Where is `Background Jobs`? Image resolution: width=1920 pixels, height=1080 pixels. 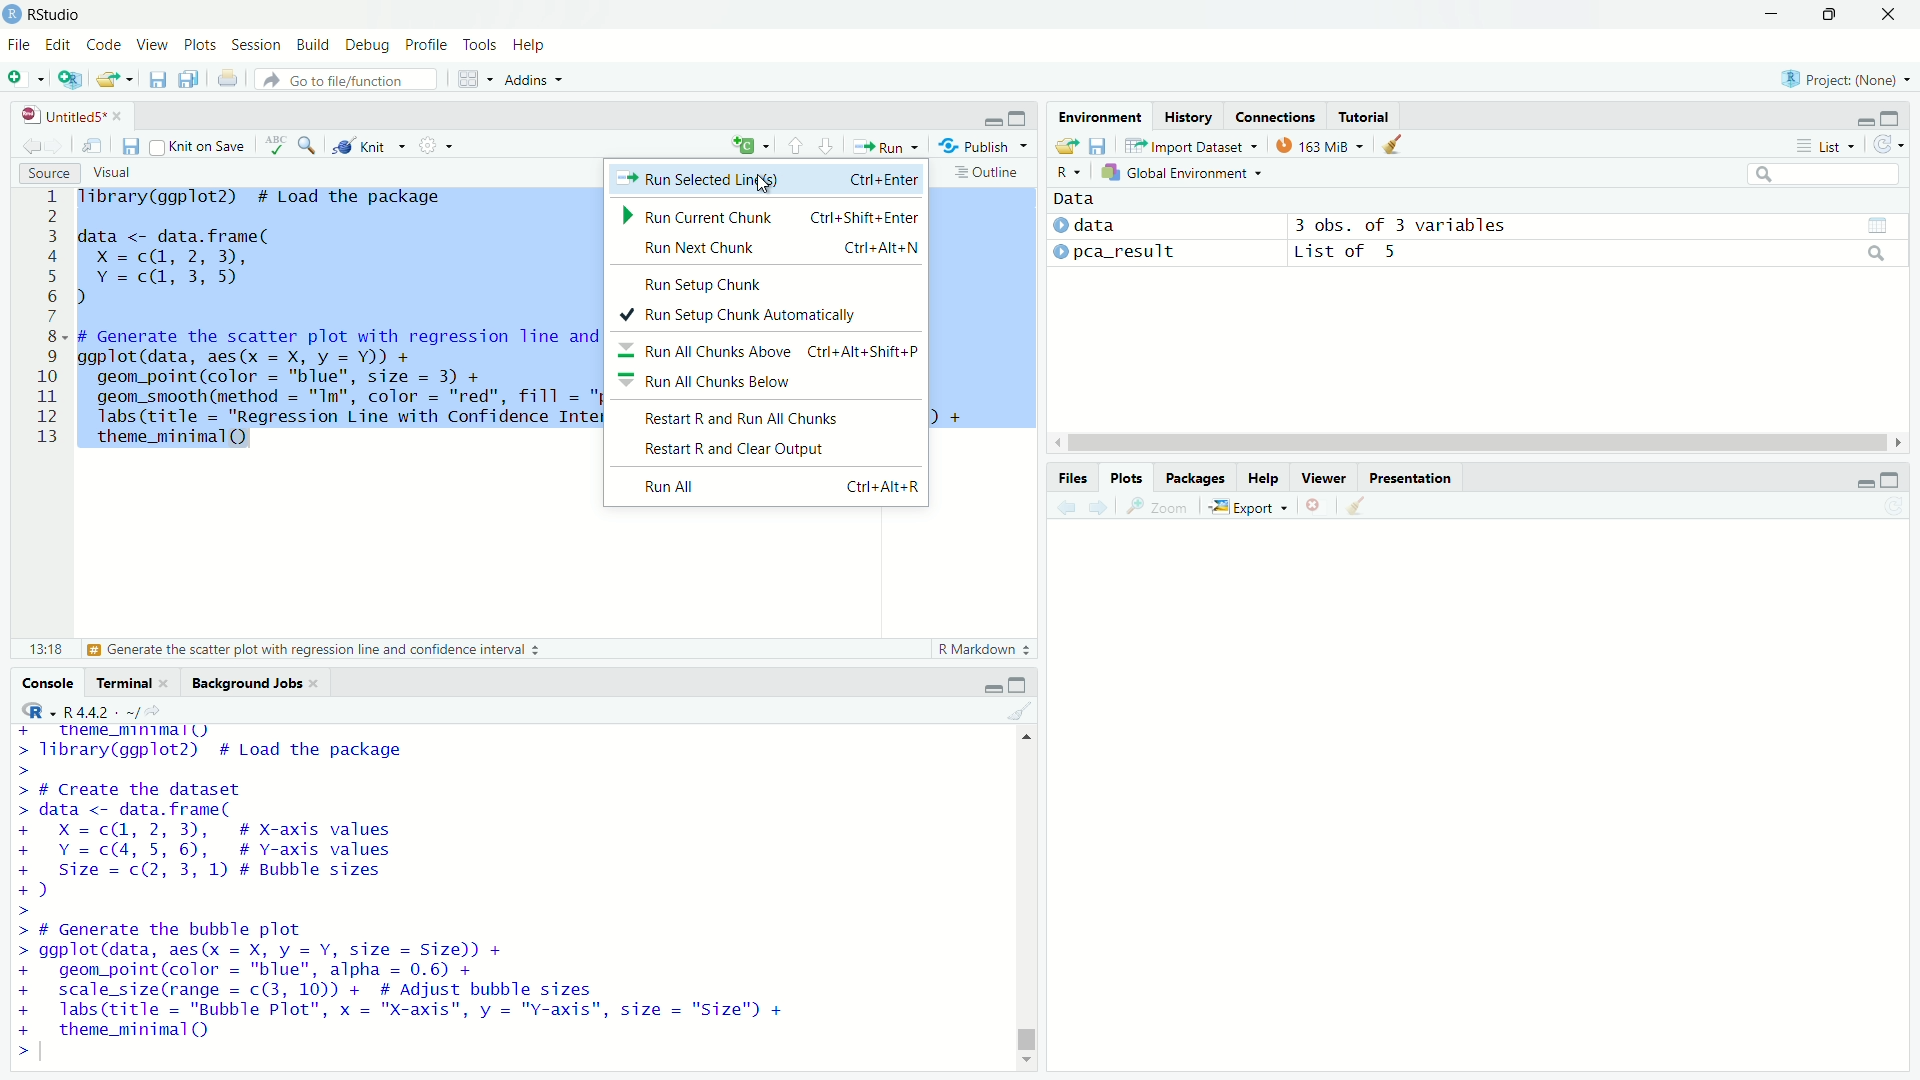
Background Jobs is located at coordinates (244, 684).